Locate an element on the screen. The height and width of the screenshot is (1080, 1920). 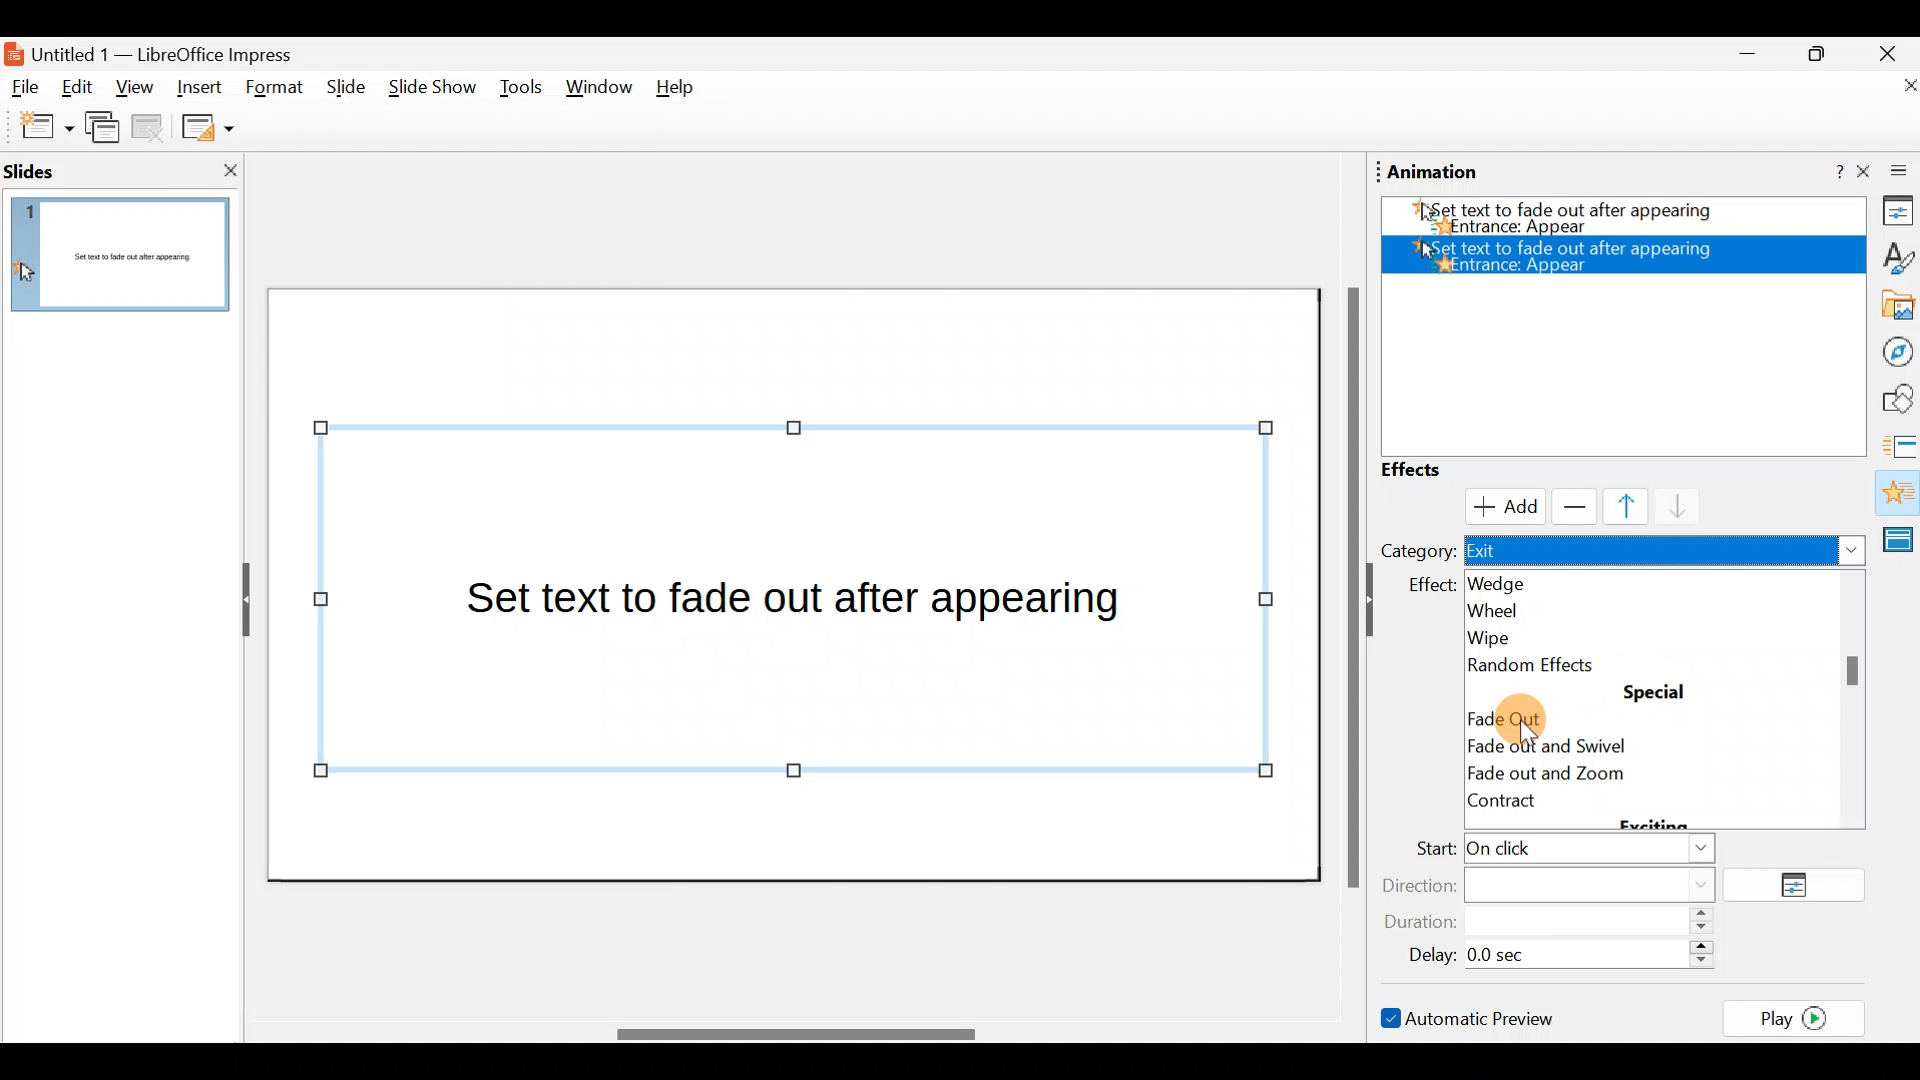
Delay is located at coordinates (1555, 952).